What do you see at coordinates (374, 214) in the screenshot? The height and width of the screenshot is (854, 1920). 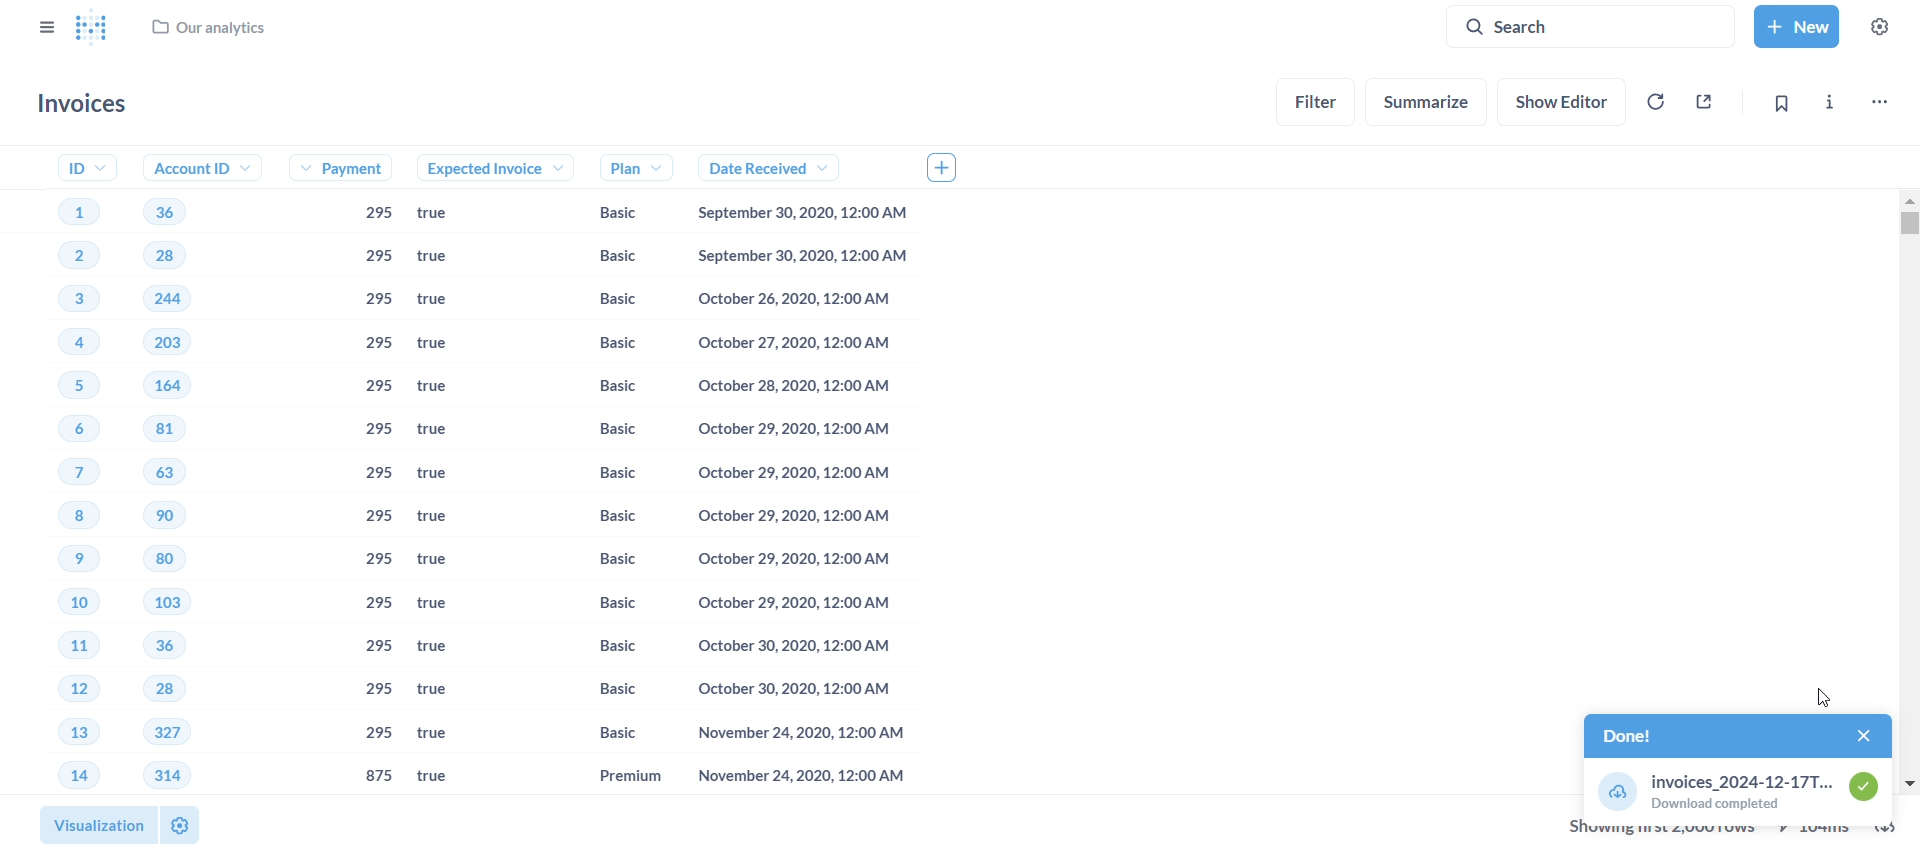 I see `295` at bounding box center [374, 214].